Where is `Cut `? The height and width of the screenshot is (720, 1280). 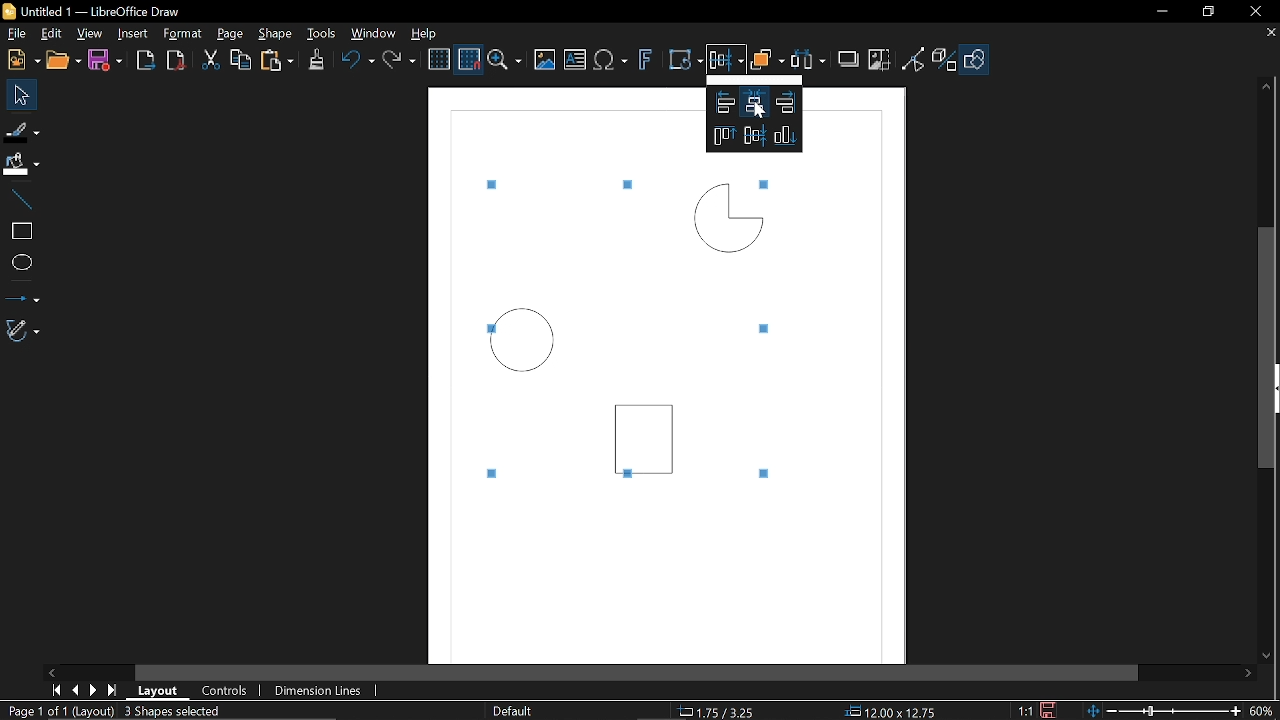
Cut  is located at coordinates (210, 60).